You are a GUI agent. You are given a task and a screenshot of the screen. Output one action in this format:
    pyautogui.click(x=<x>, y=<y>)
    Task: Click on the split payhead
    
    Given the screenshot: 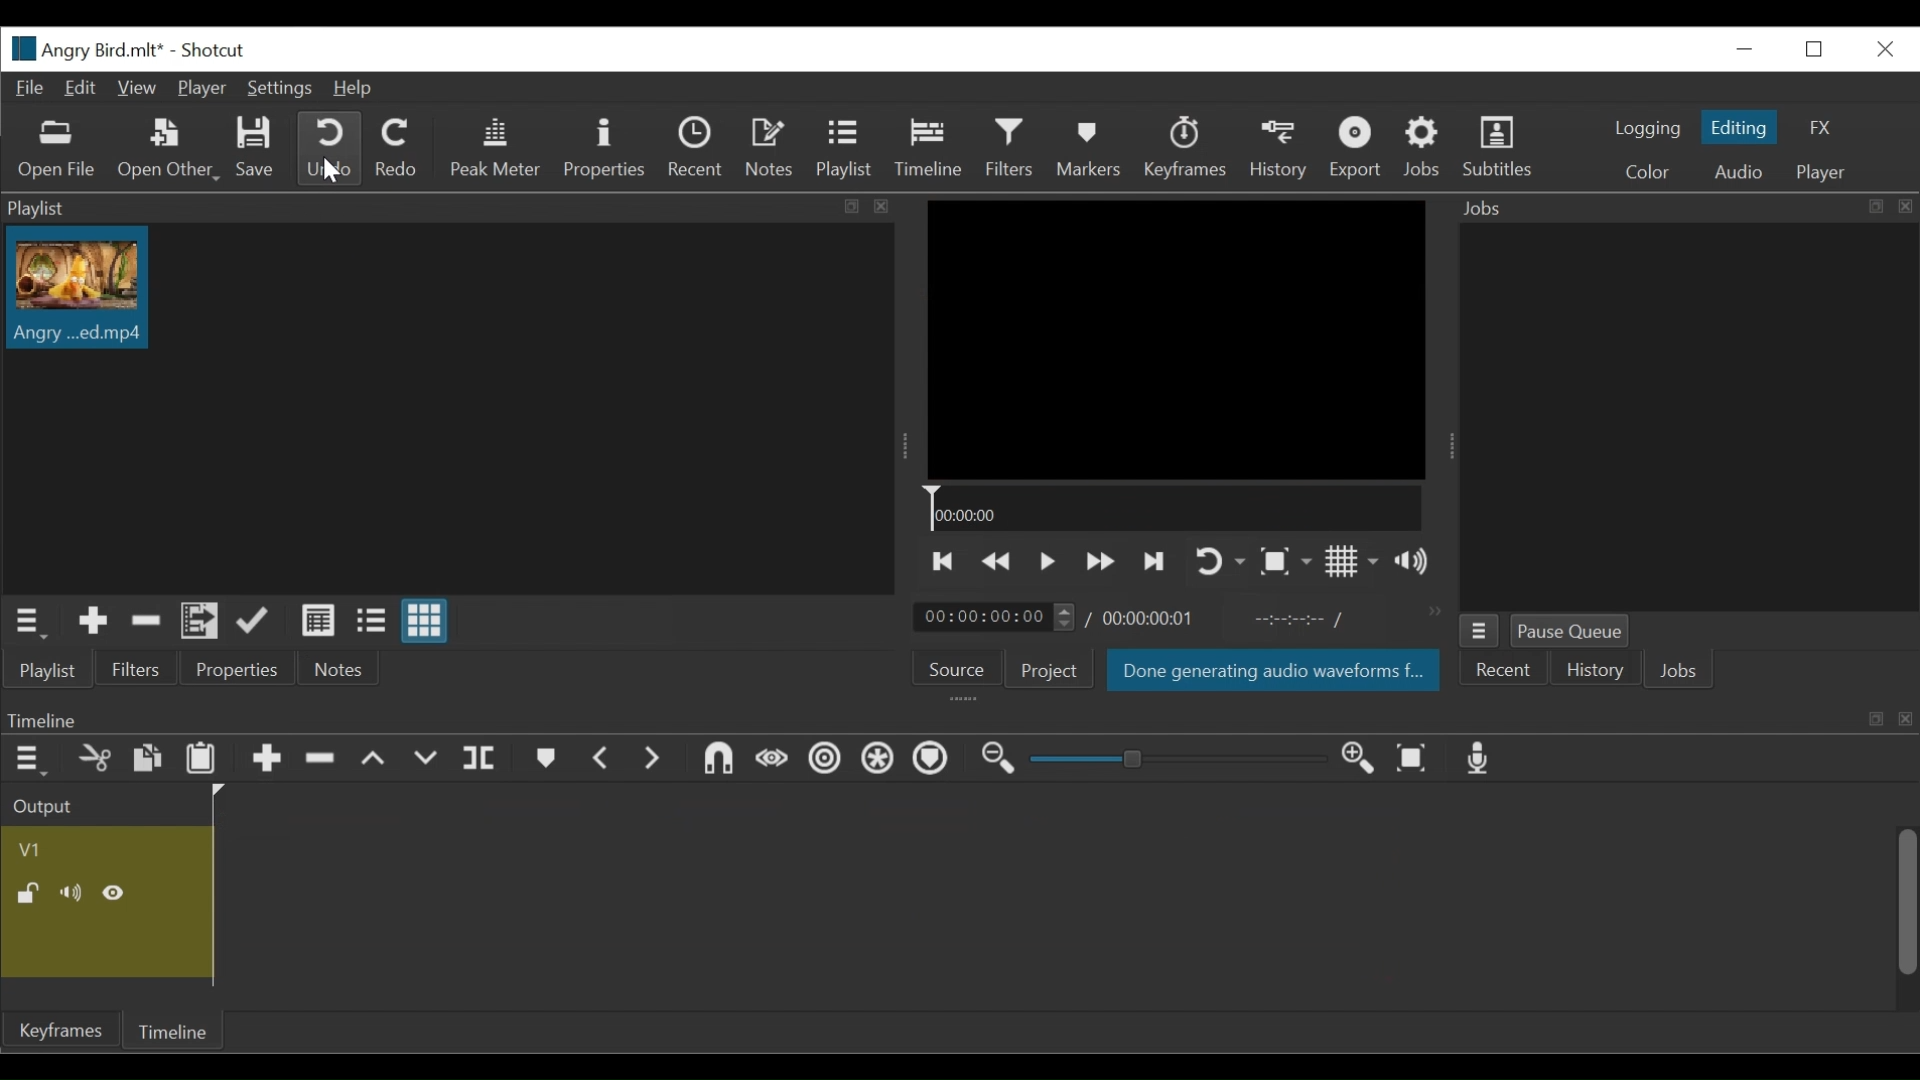 What is the action you would take?
    pyautogui.click(x=479, y=758)
    